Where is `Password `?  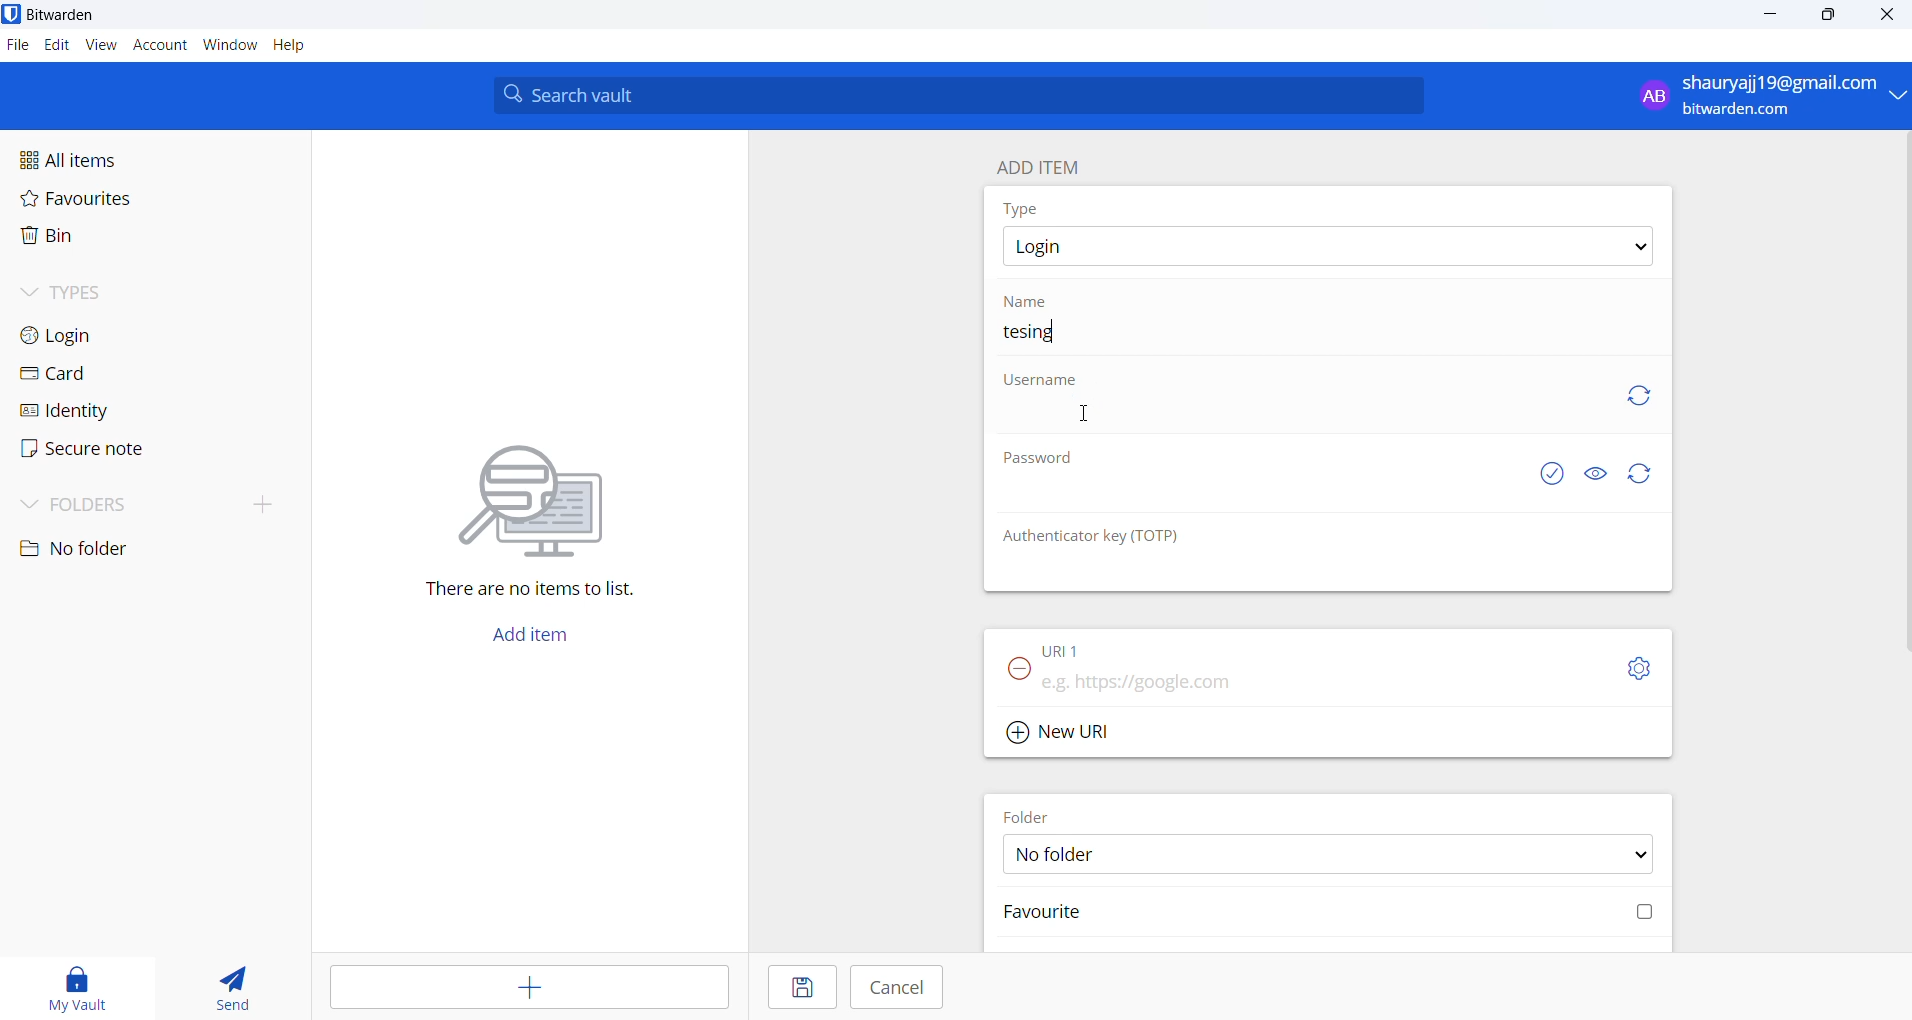 Password  is located at coordinates (1045, 462).